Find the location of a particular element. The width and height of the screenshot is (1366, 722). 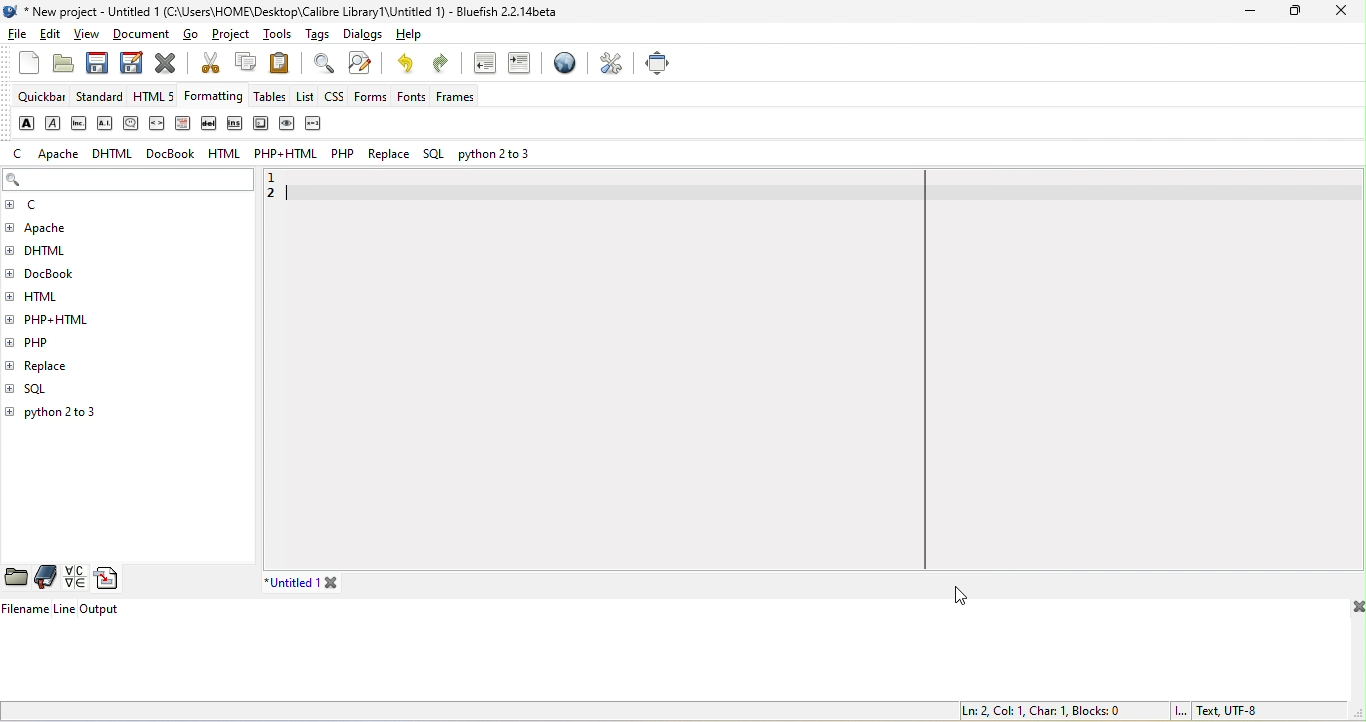

python 2 to 3 is located at coordinates (500, 155).